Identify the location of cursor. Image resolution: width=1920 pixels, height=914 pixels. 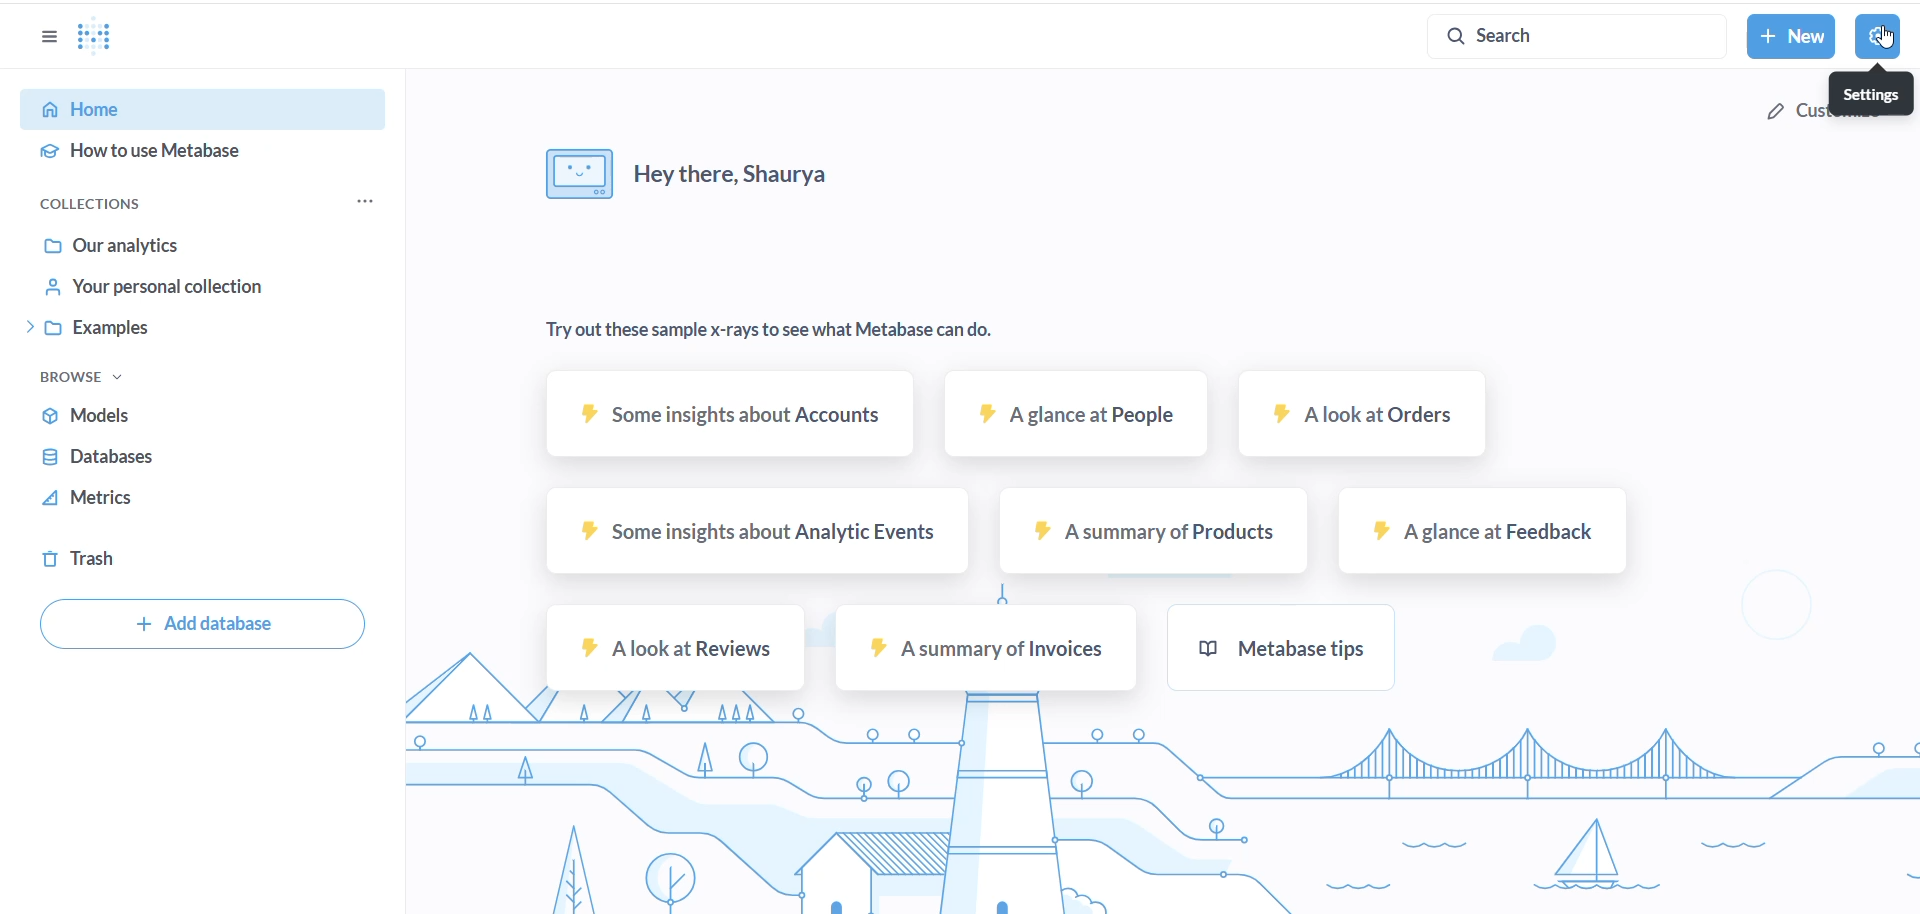
(1884, 41).